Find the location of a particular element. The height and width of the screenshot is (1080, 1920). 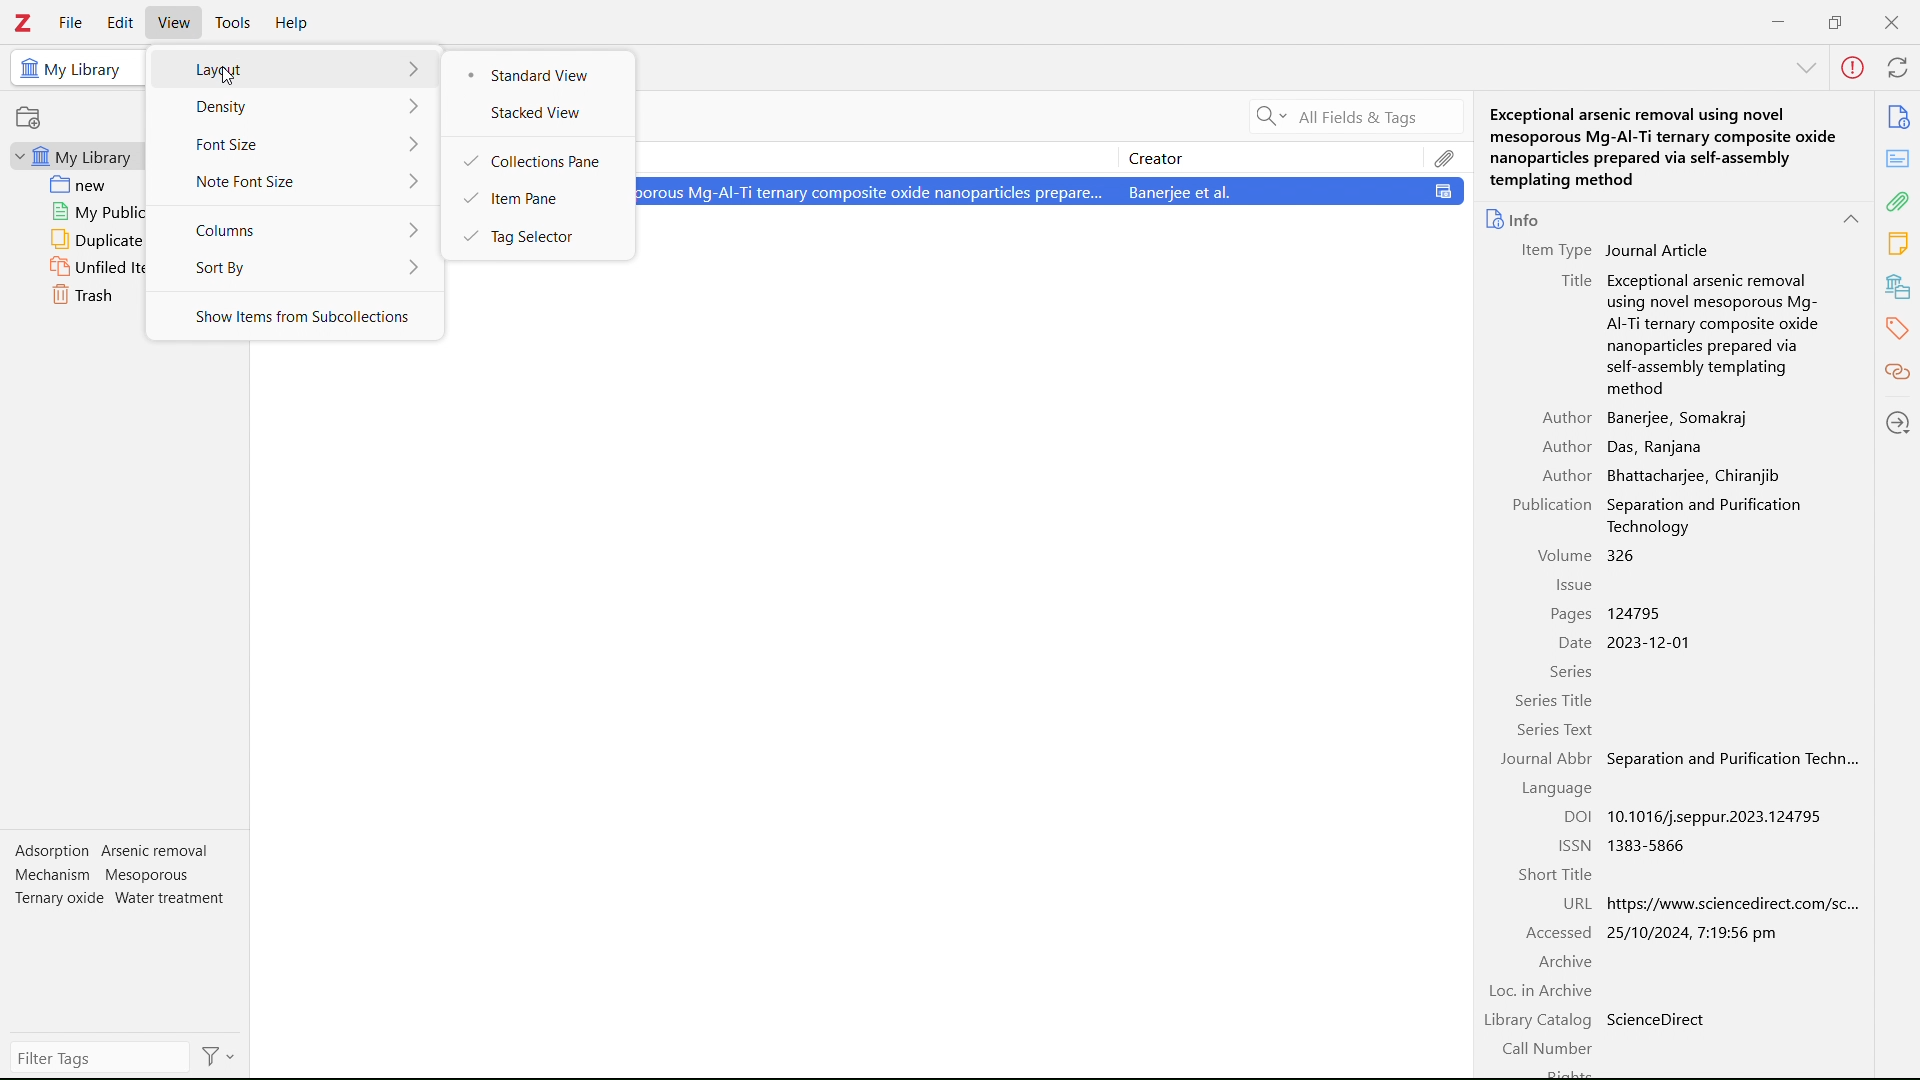

https://www.sciencedirect.com/sc... is located at coordinates (1732, 903).